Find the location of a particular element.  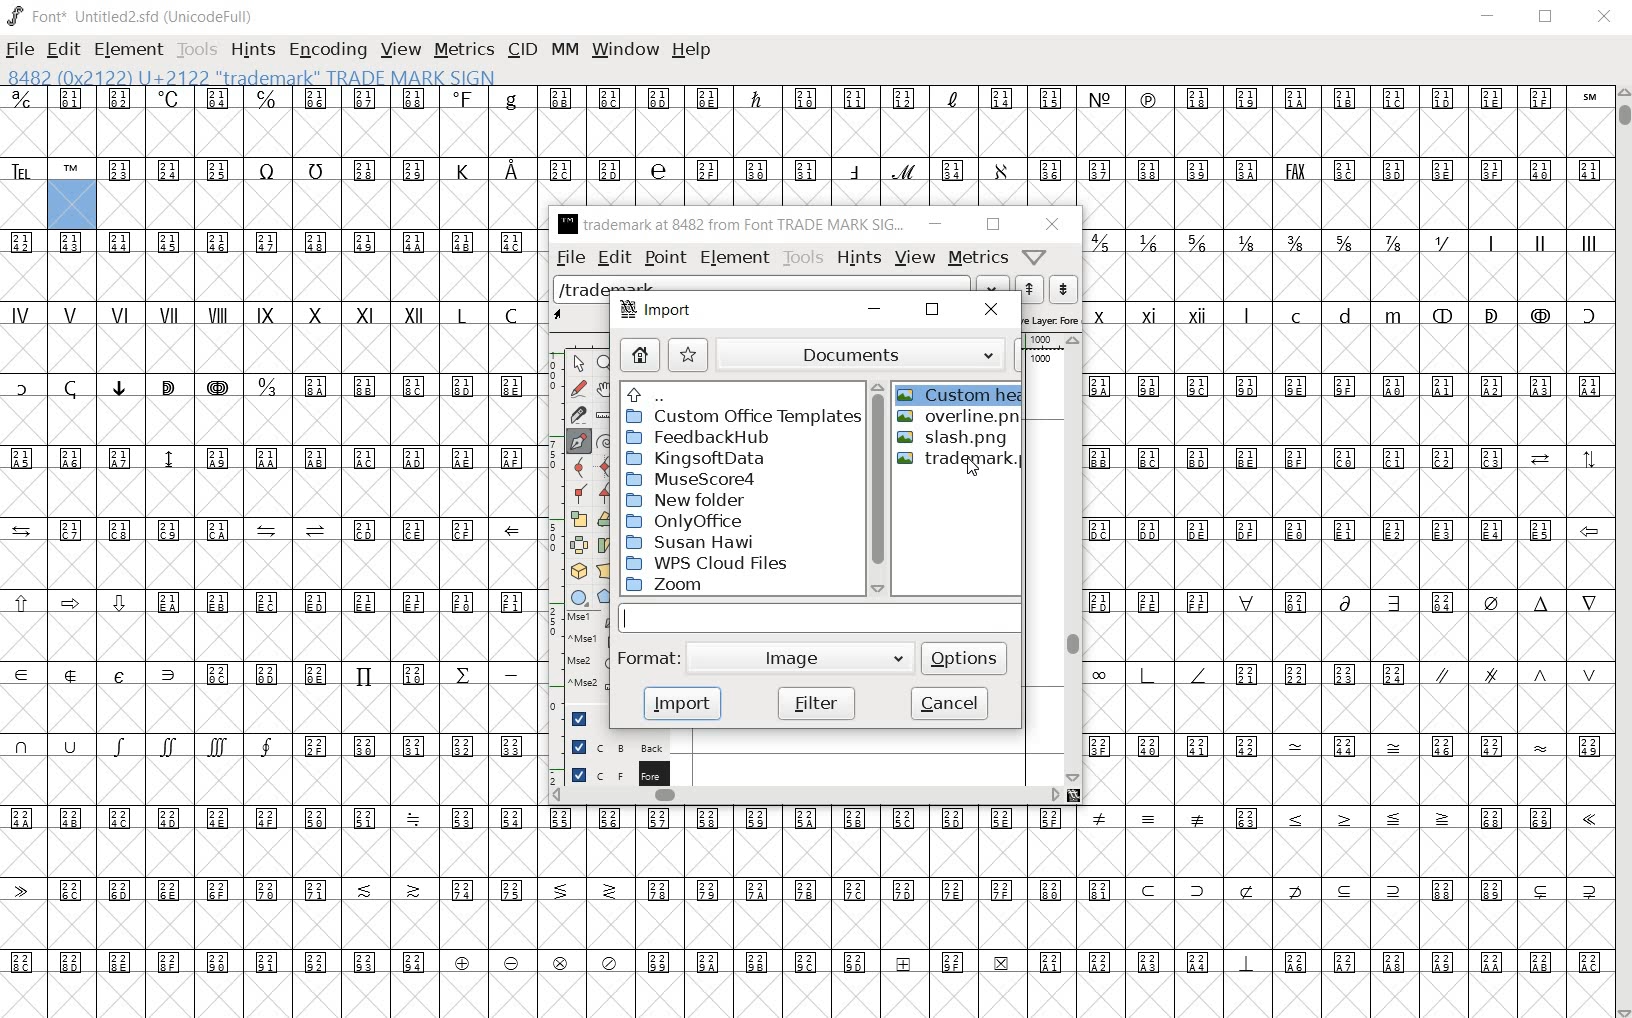

FeedbackHub is located at coordinates (696, 437).